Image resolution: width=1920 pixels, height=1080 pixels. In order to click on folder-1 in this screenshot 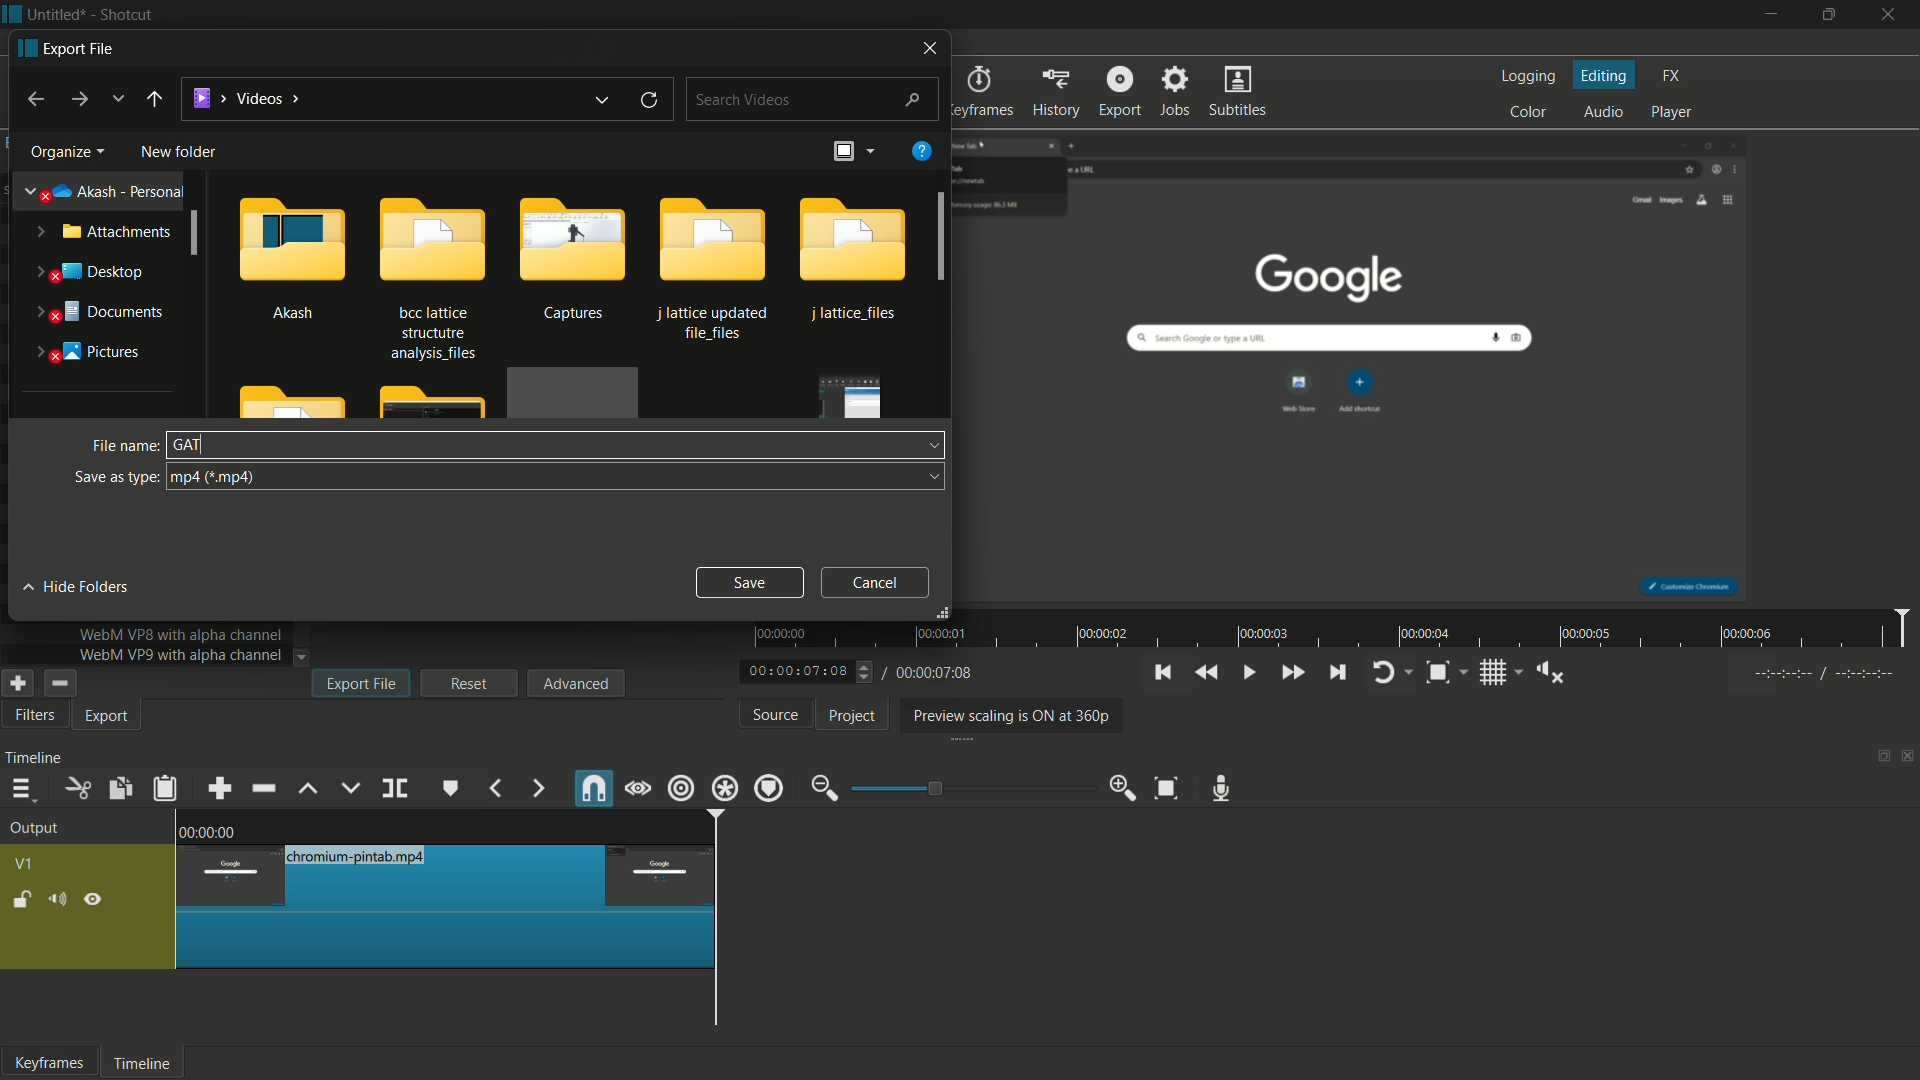, I will do `click(855, 262)`.